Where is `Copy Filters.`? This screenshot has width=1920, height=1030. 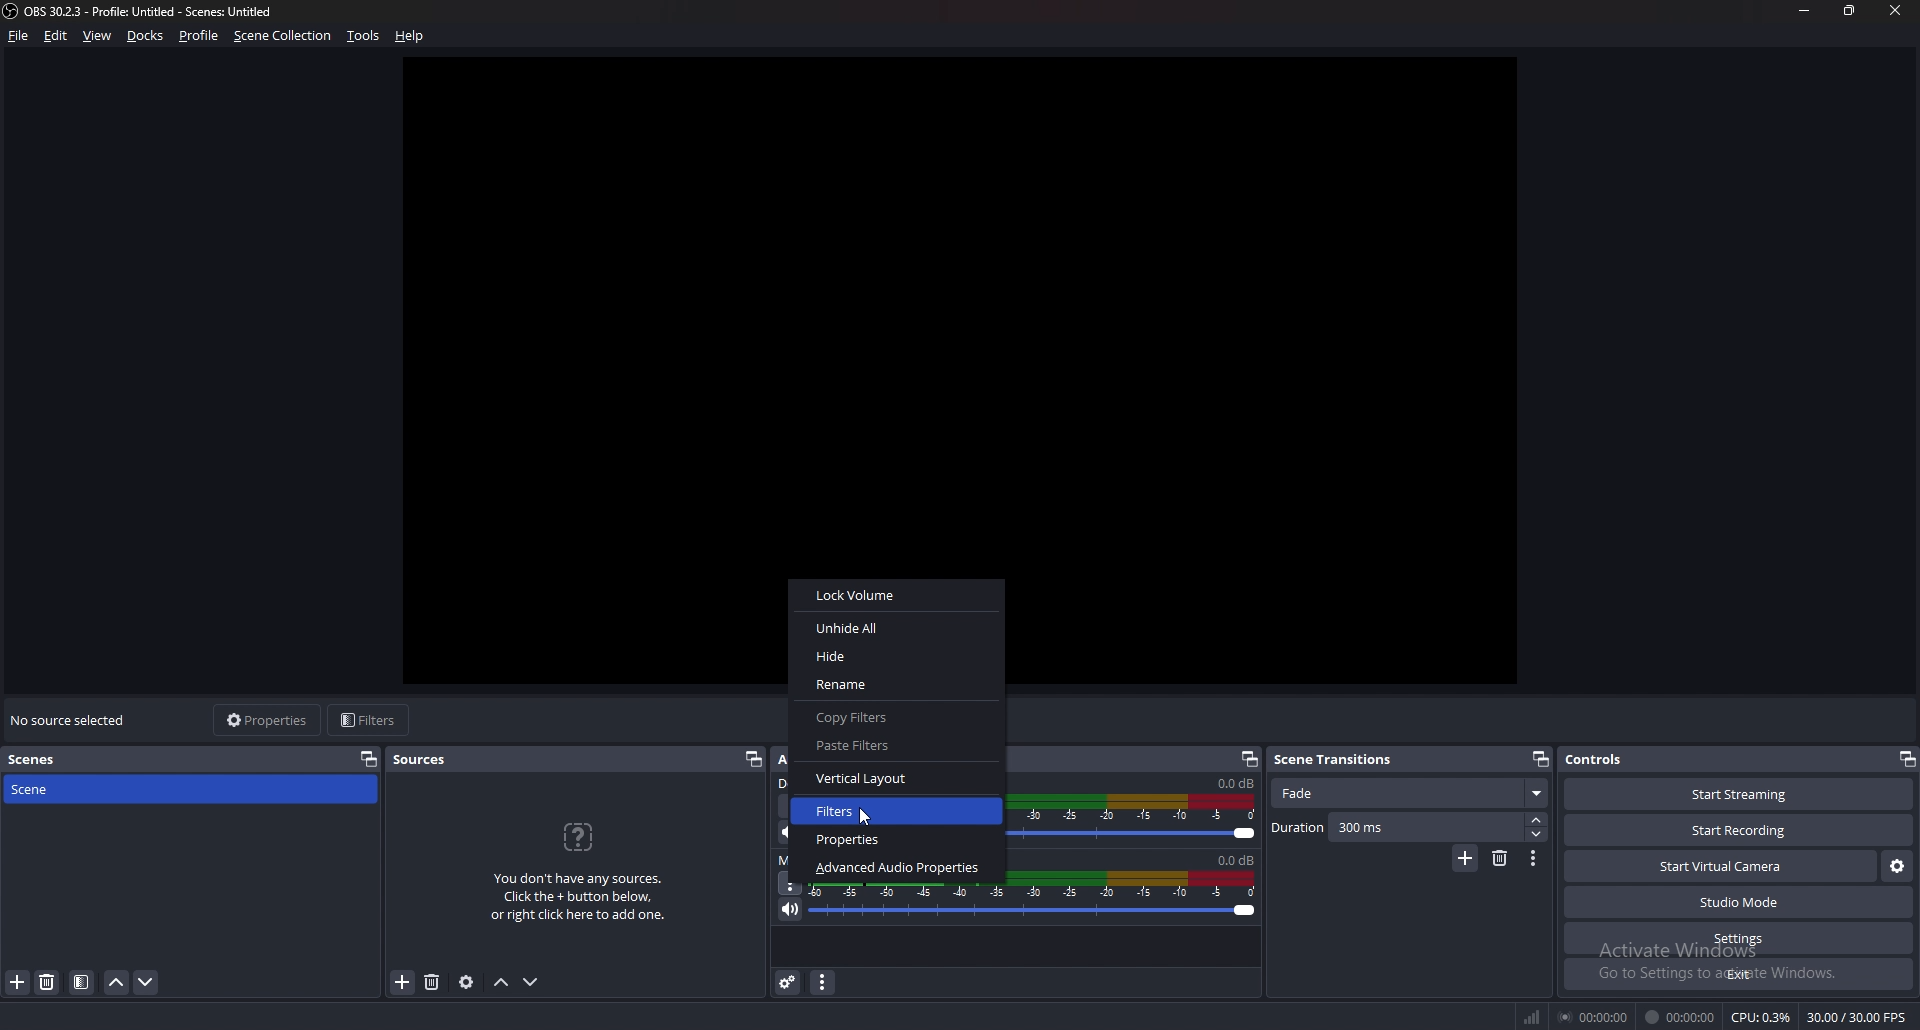 Copy Filters. is located at coordinates (861, 718).